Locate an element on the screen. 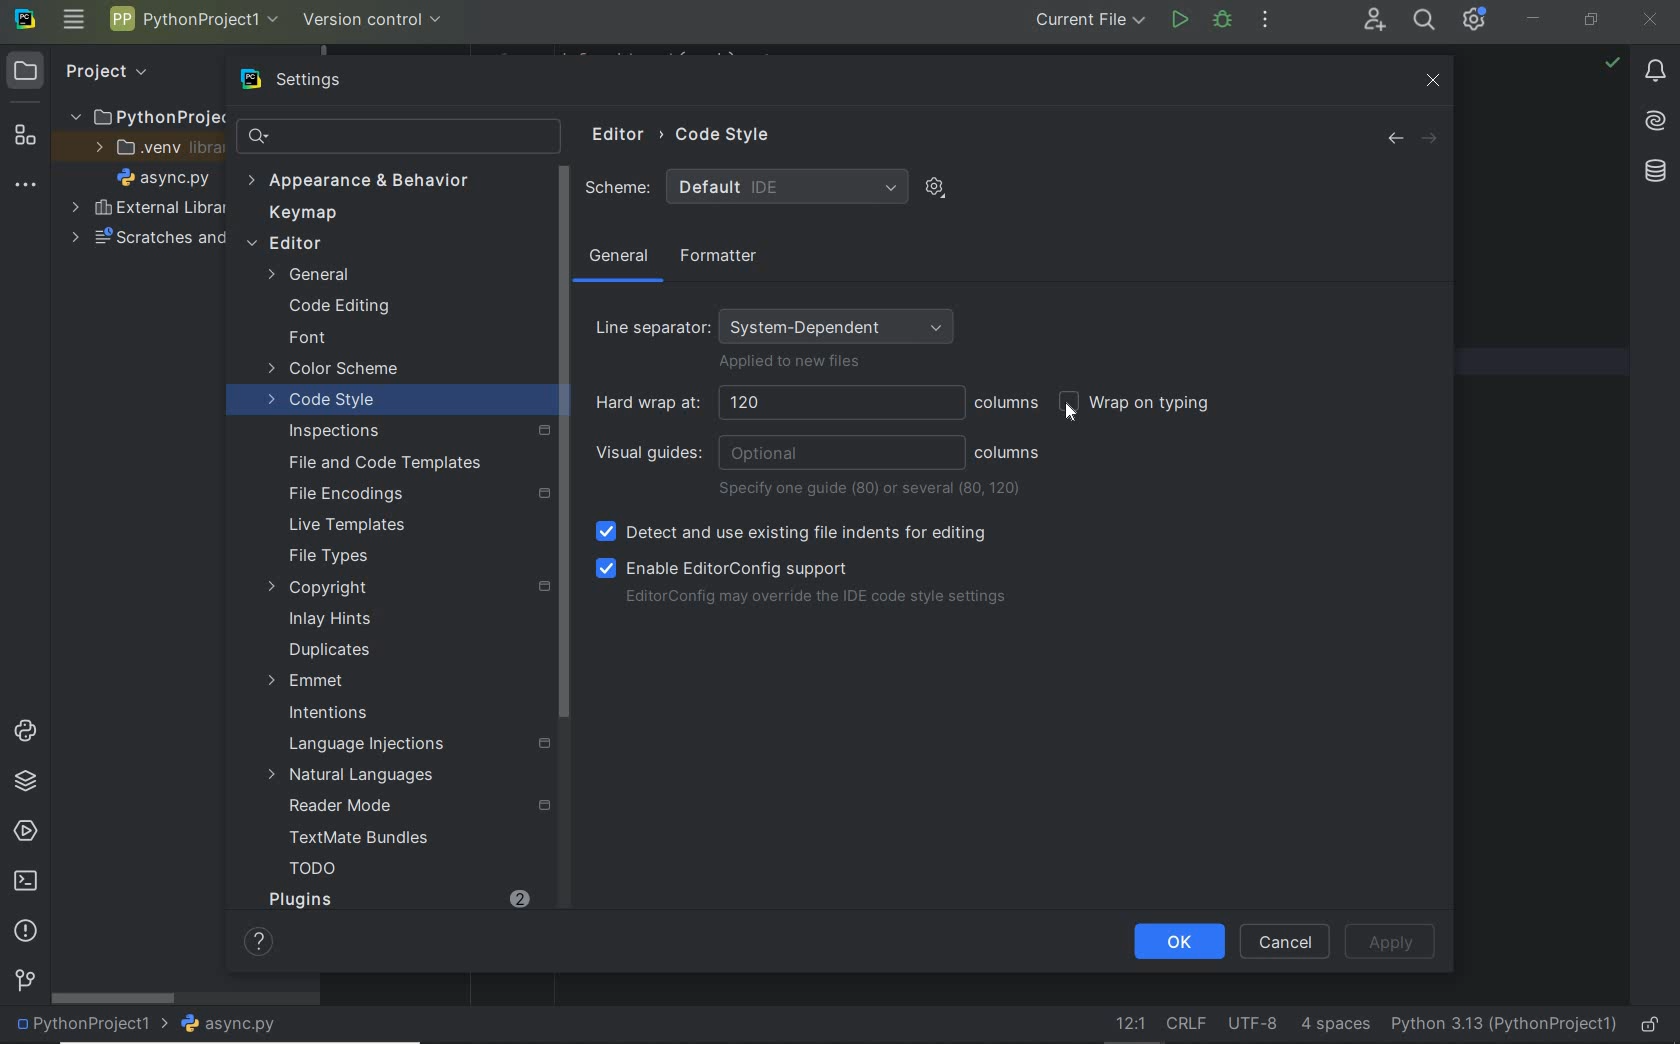 Image resolution: width=1680 pixels, height=1044 pixels. wrap on typing is located at coordinates (1141, 405).